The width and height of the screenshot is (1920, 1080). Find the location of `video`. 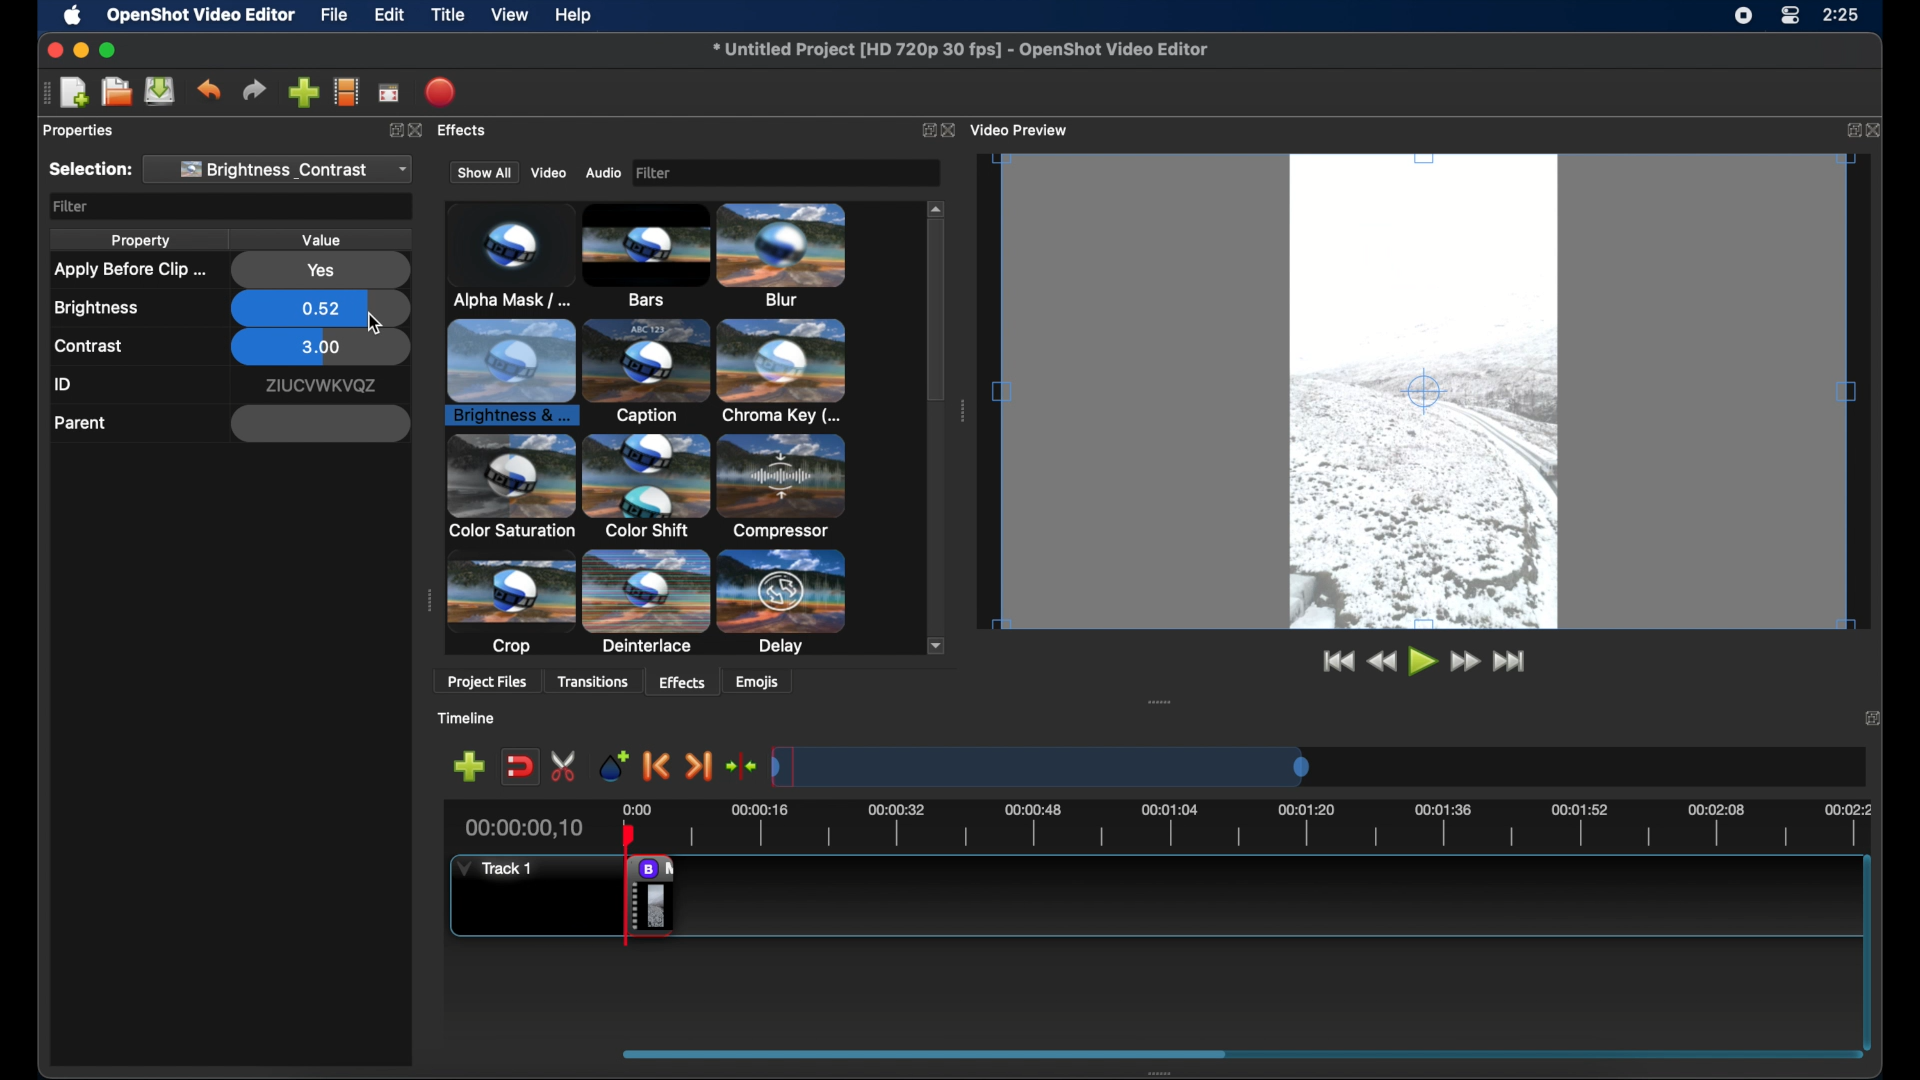

video is located at coordinates (548, 171).